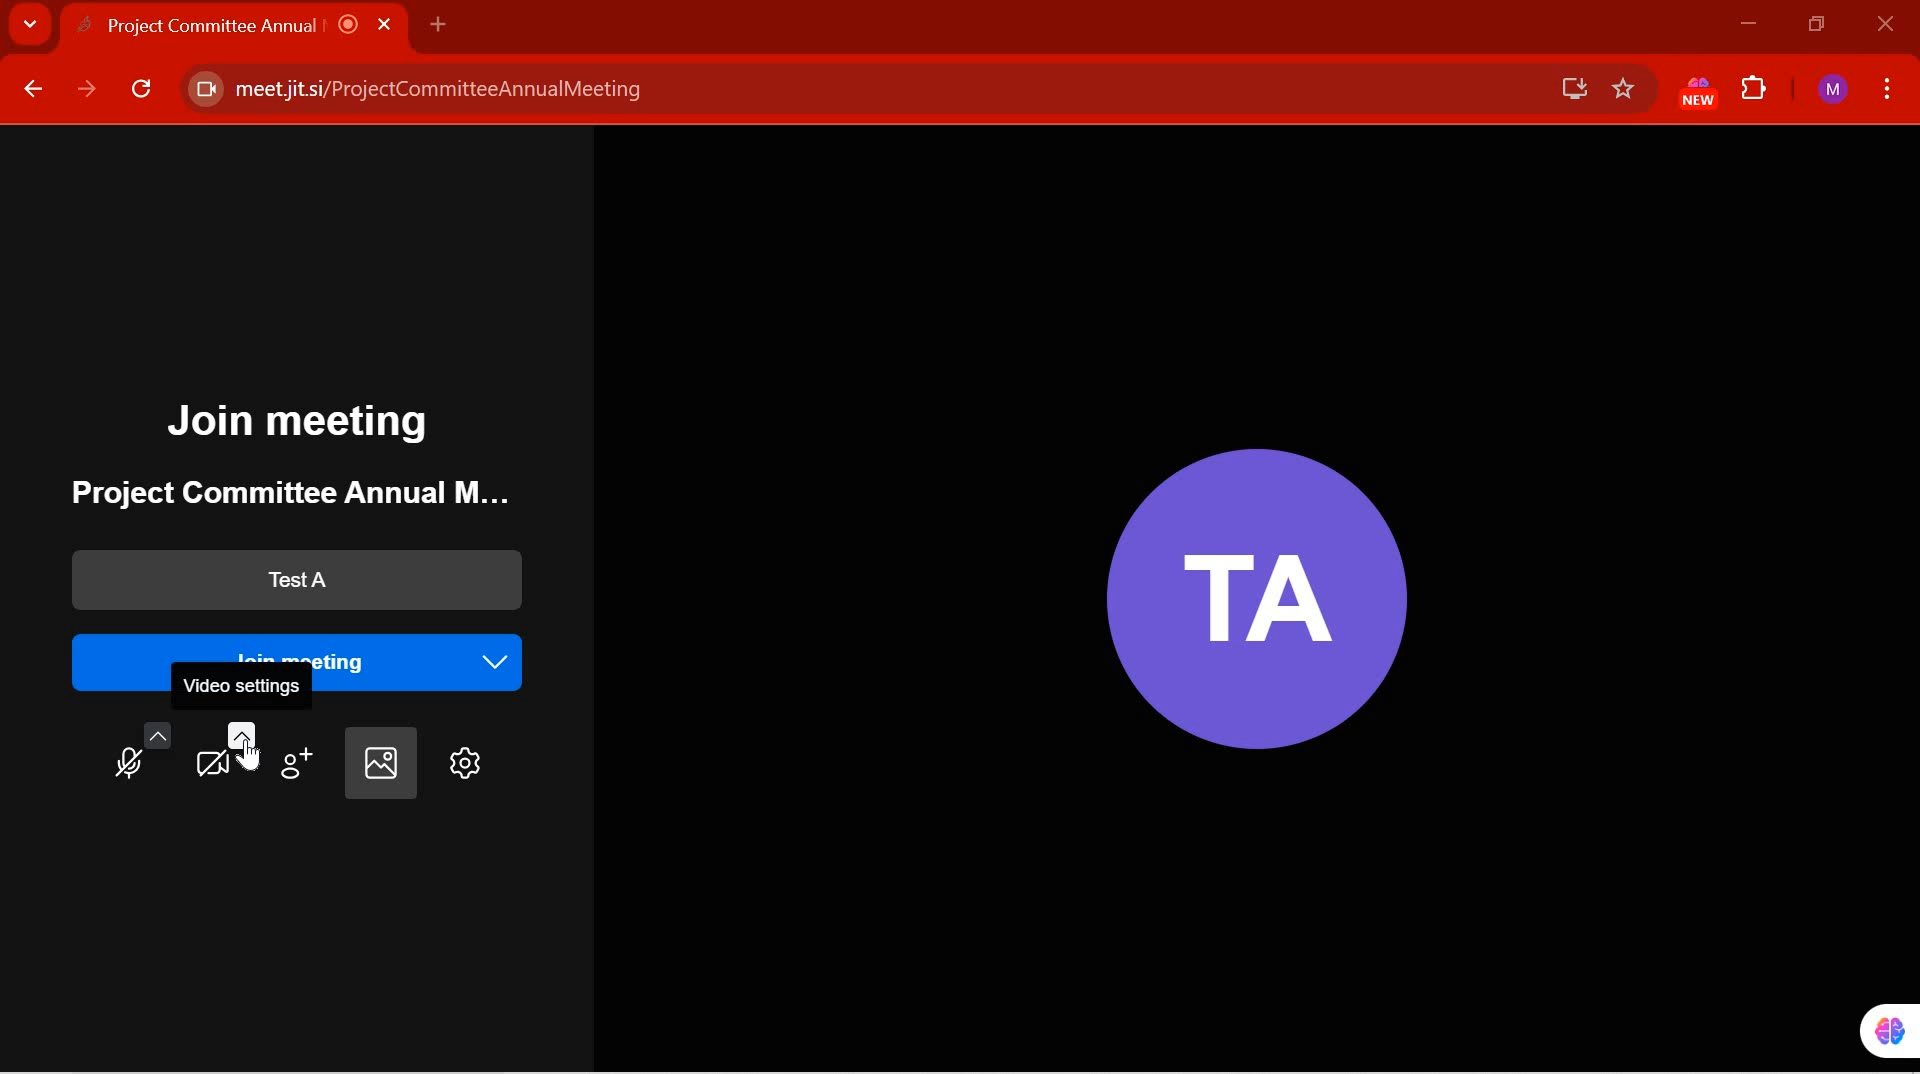 This screenshot has width=1920, height=1074. I want to click on meet jitsi/ProjectCommitteeAnnualMeeting, so click(853, 90).